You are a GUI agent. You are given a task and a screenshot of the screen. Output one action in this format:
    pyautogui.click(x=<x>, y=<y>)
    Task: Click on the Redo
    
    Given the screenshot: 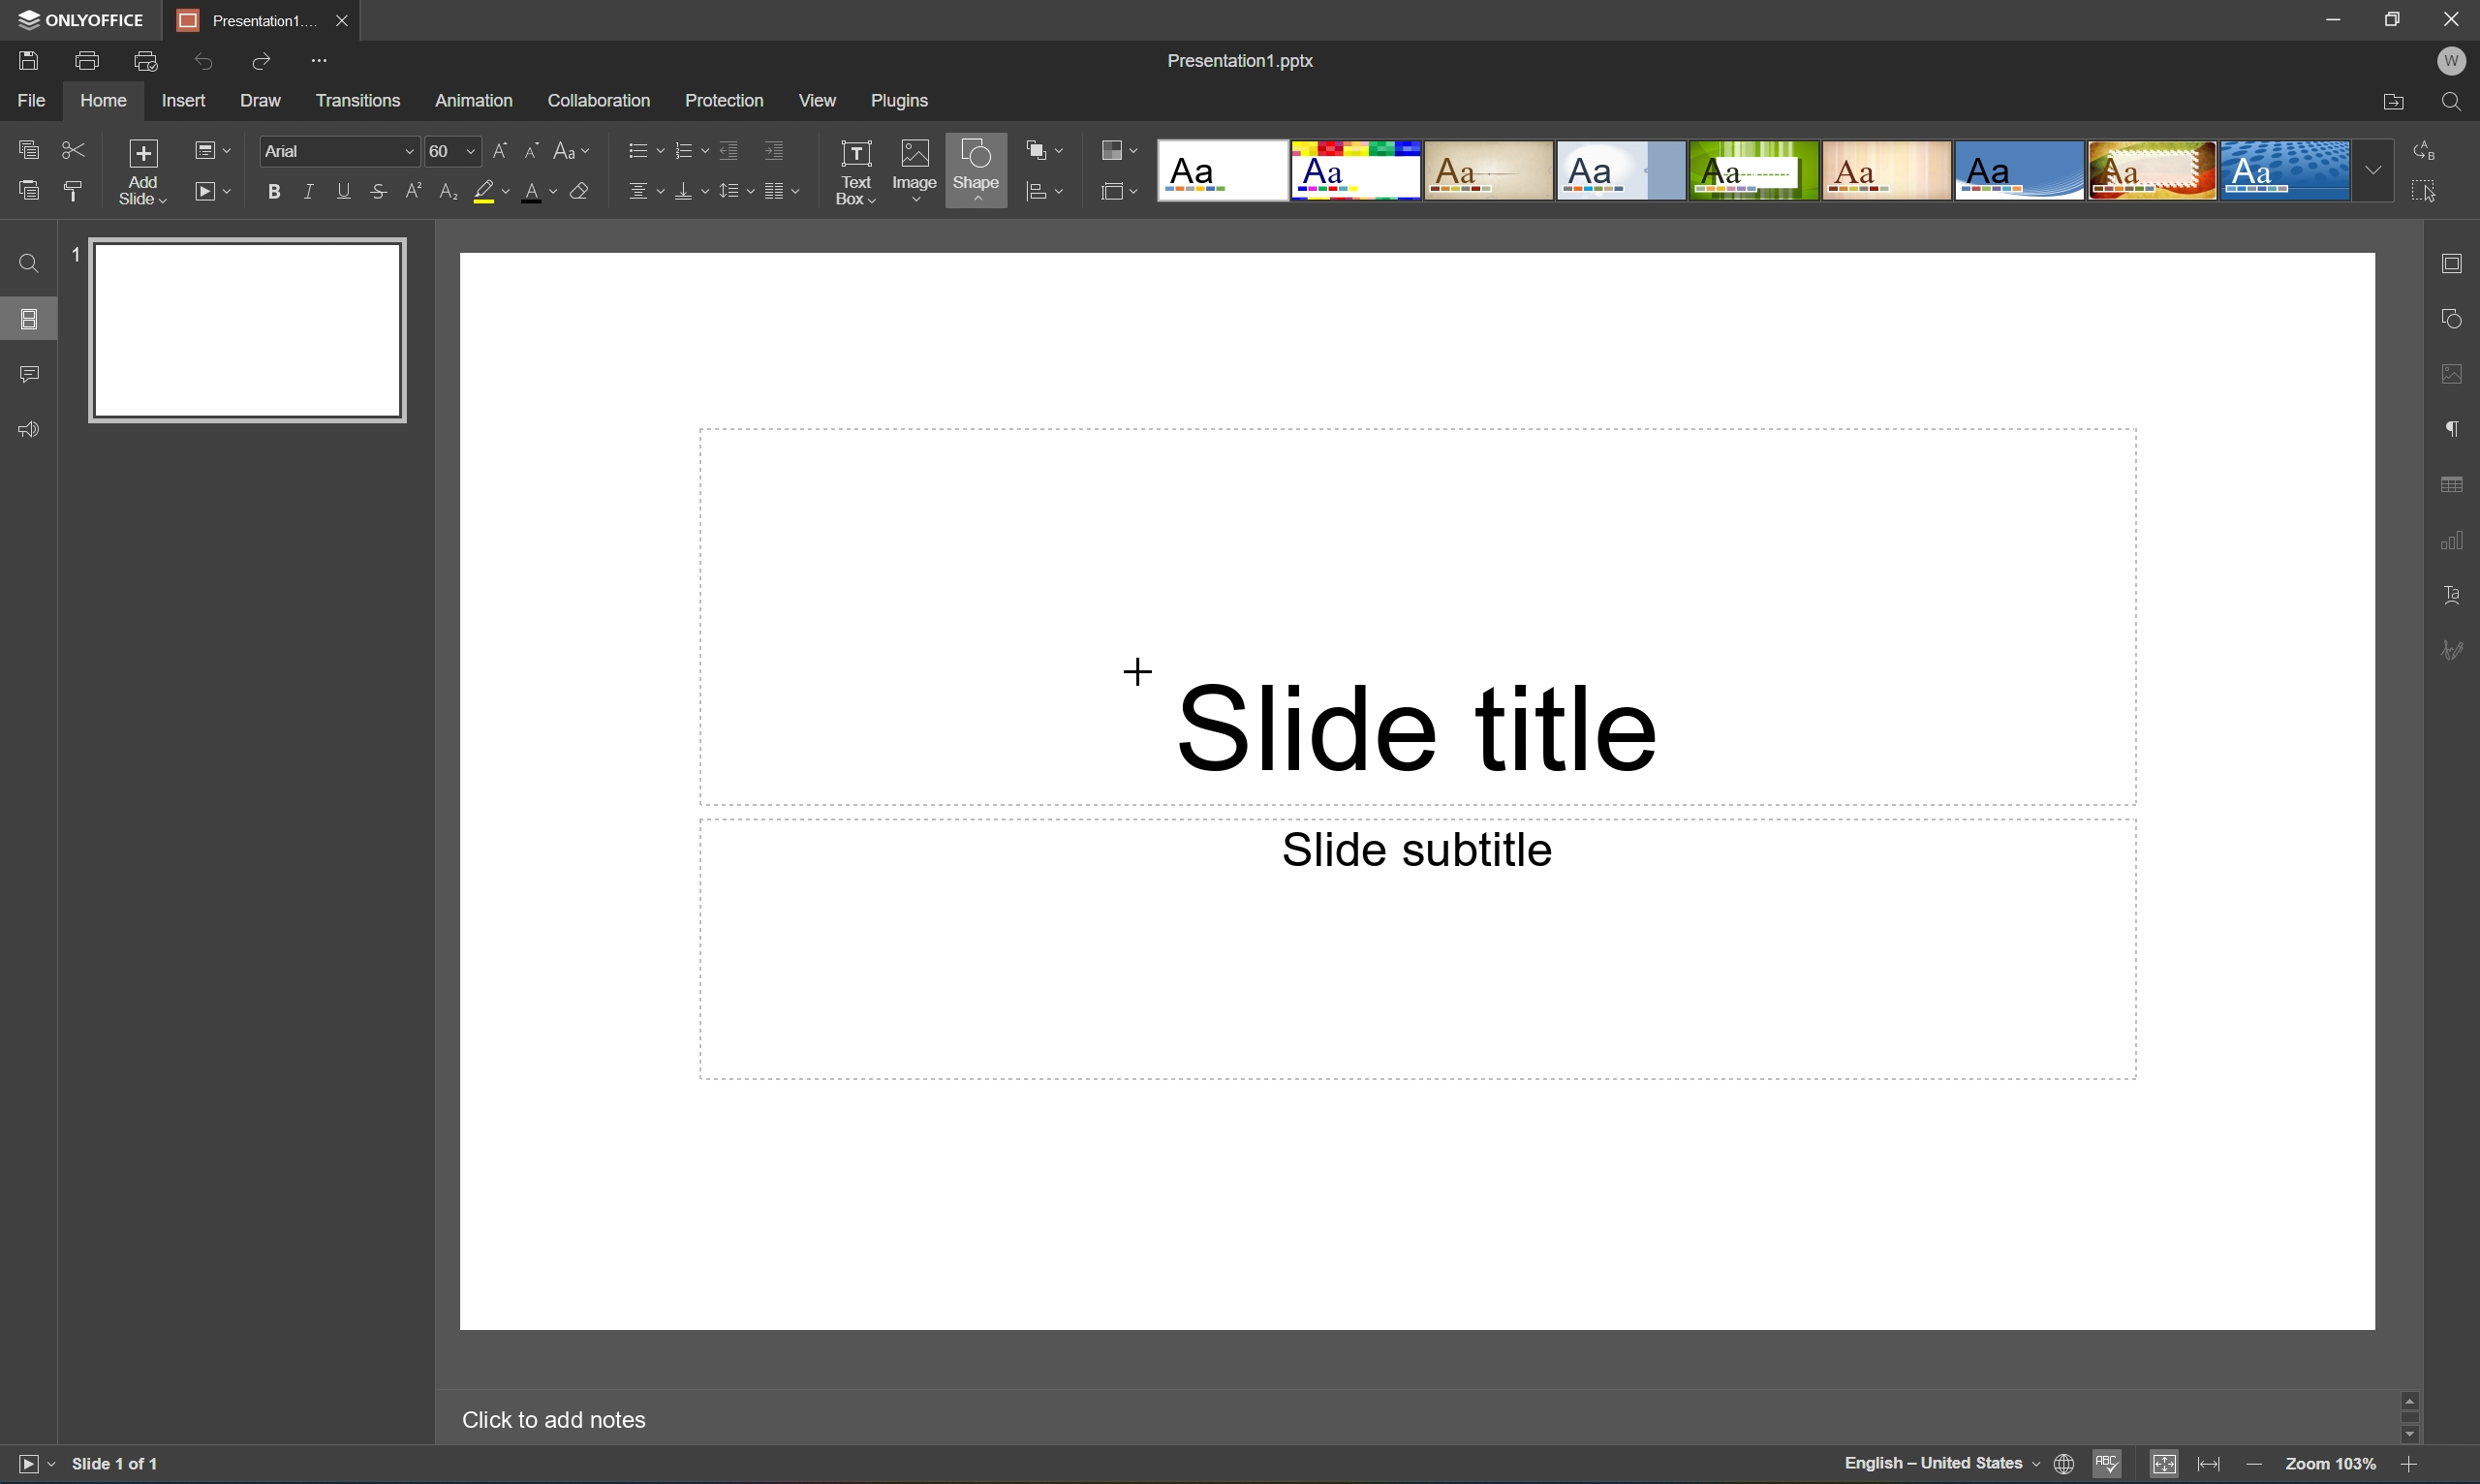 What is the action you would take?
    pyautogui.click(x=262, y=59)
    